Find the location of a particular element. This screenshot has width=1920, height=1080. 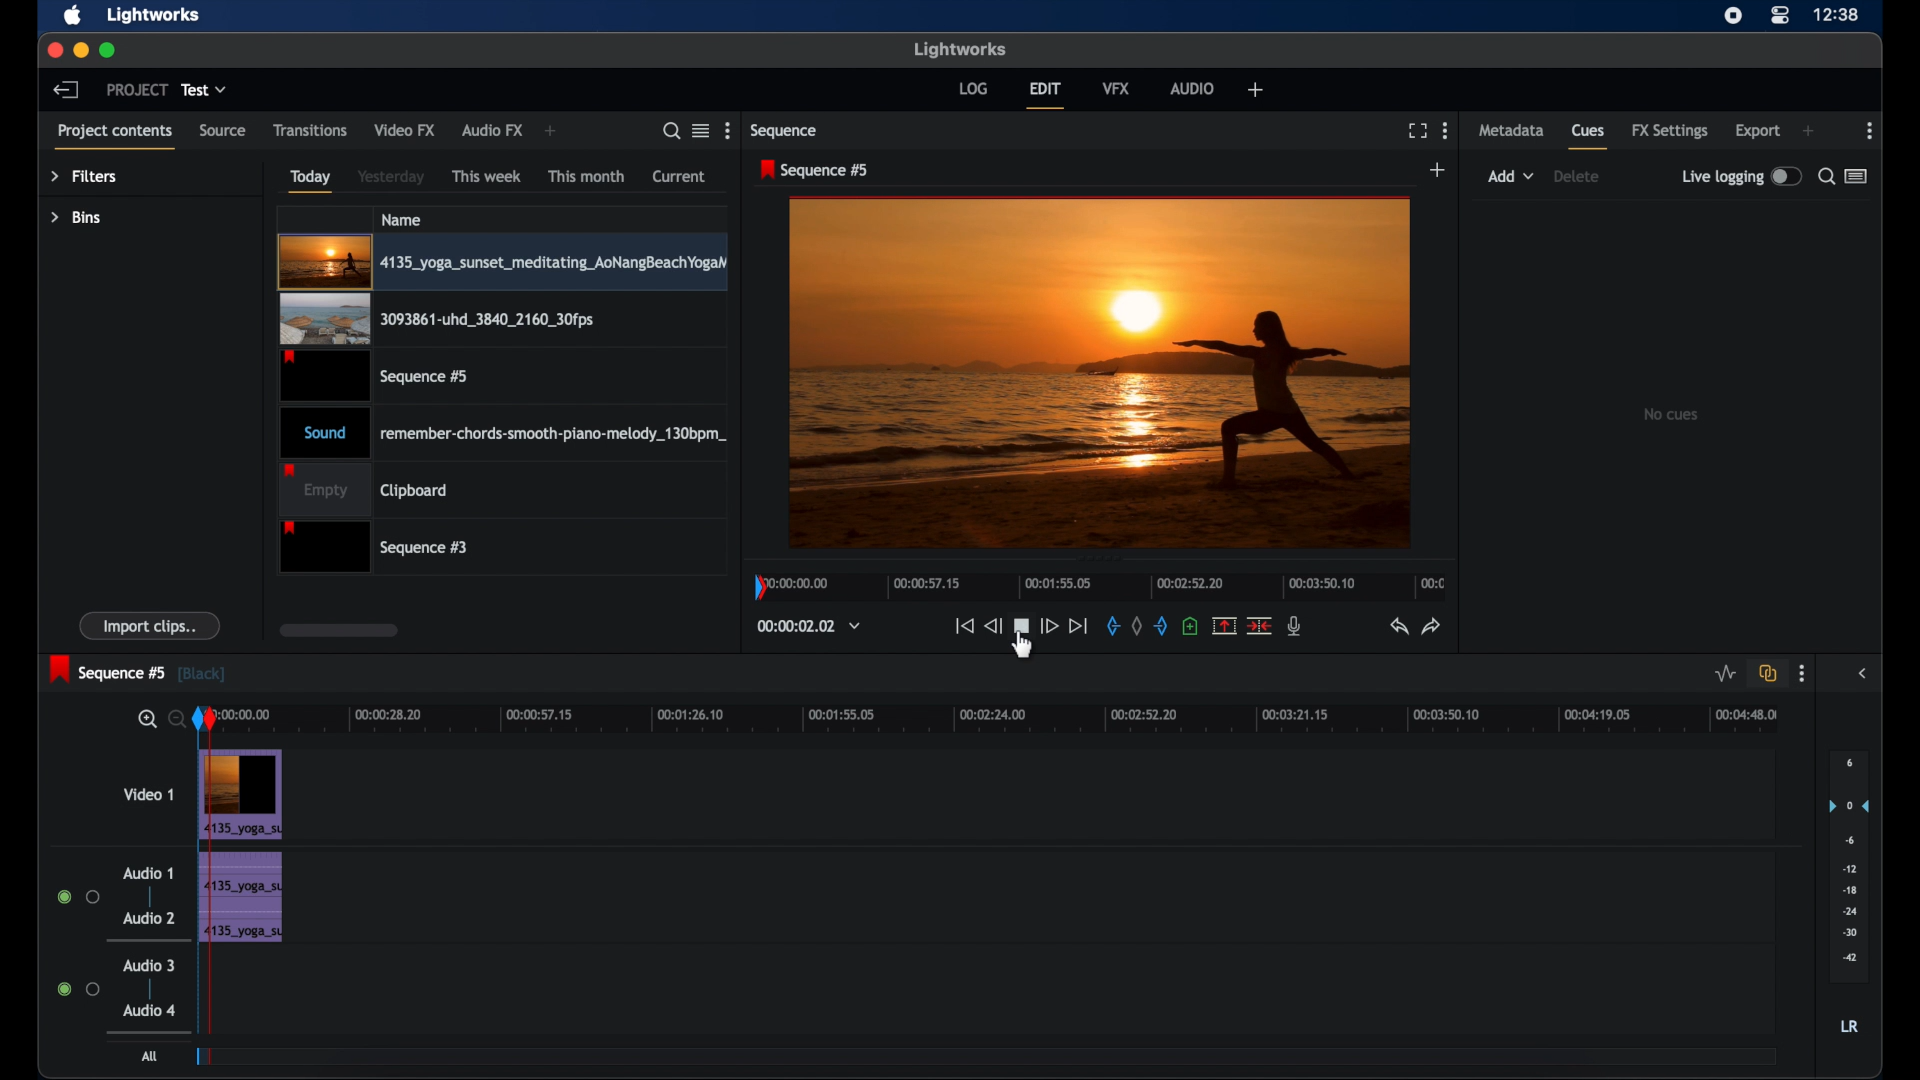

out mark is located at coordinates (1159, 625).